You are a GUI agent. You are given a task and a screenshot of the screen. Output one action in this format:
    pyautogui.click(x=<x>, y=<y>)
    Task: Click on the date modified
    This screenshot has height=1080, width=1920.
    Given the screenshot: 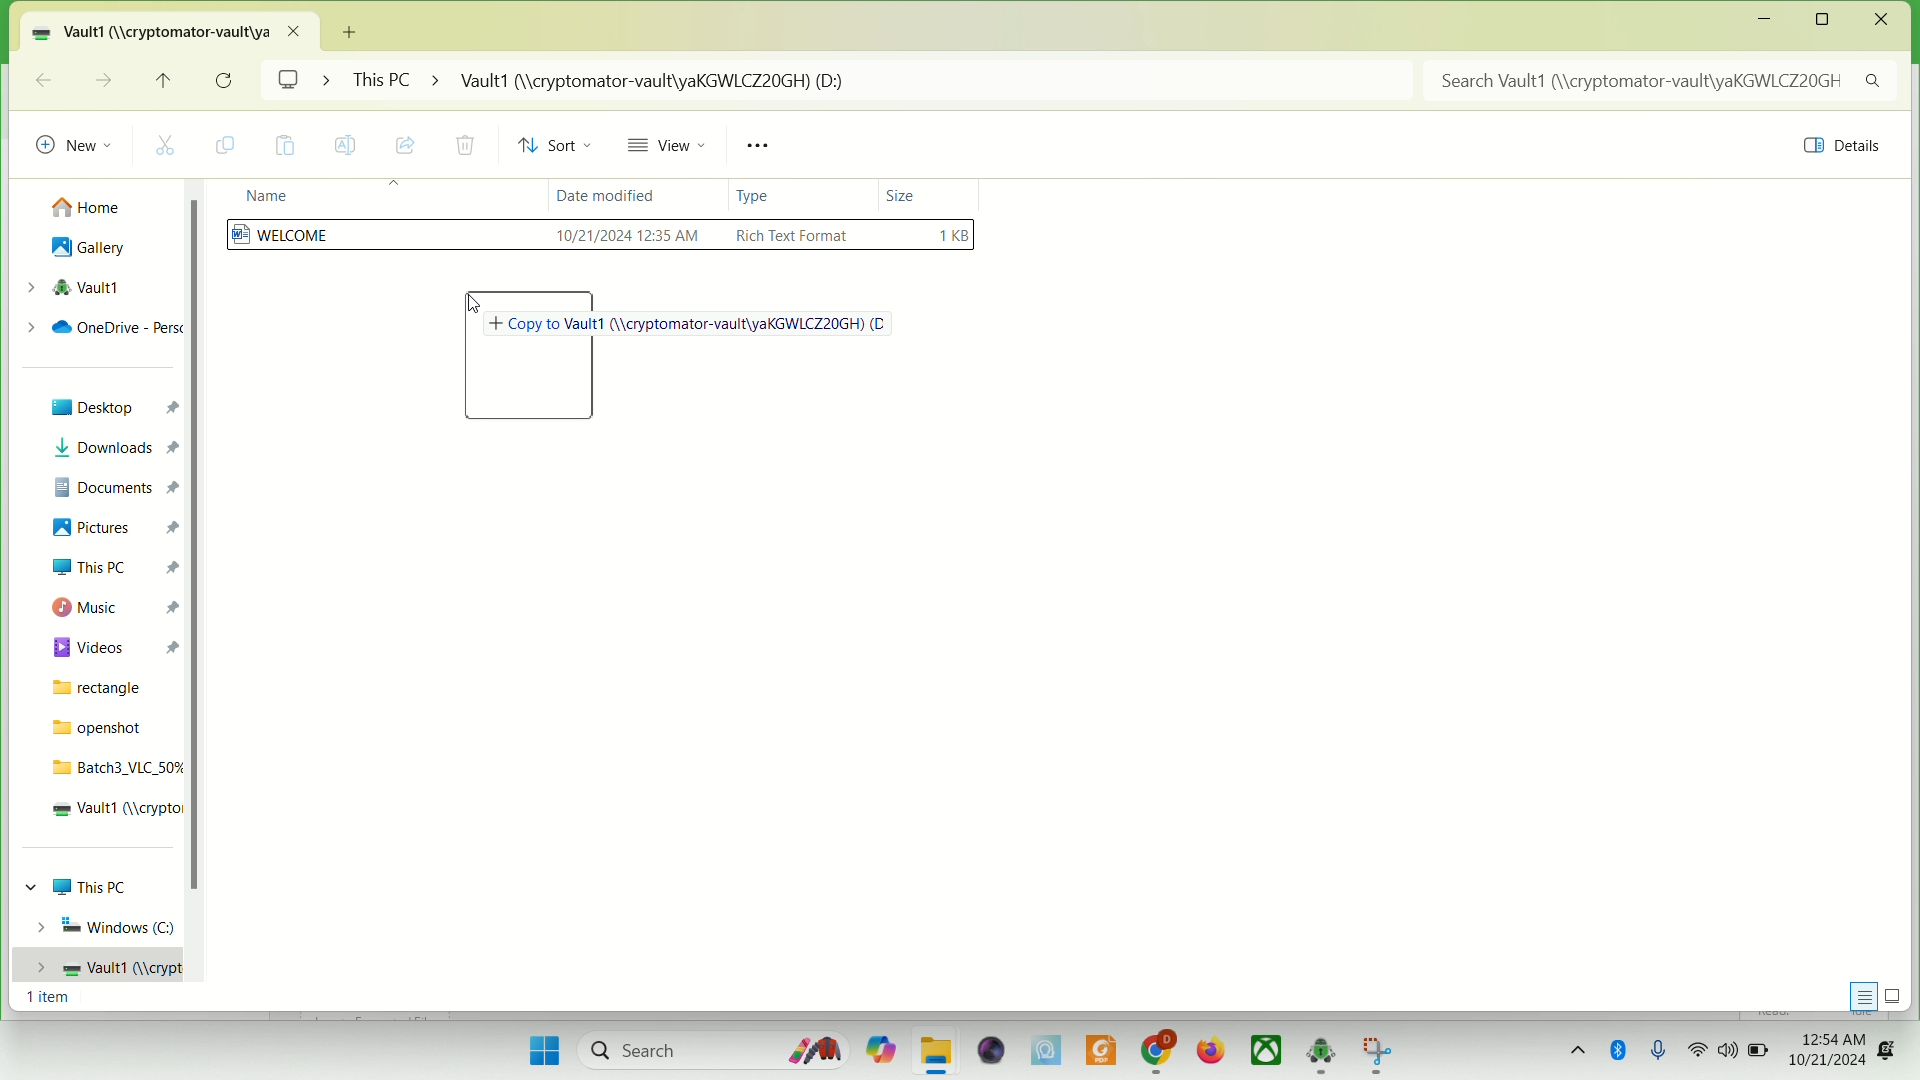 What is the action you would take?
    pyautogui.click(x=602, y=190)
    